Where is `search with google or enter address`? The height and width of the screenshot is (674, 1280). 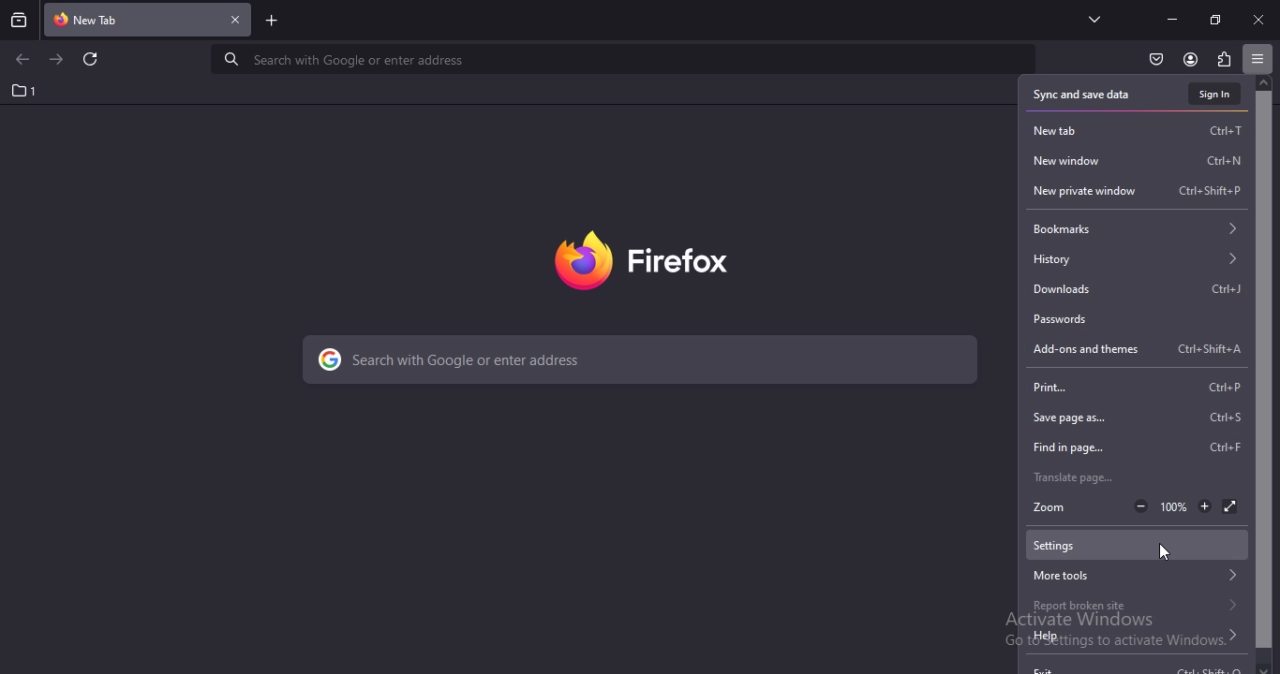
search with google or enter address is located at coordinates (641, 361).